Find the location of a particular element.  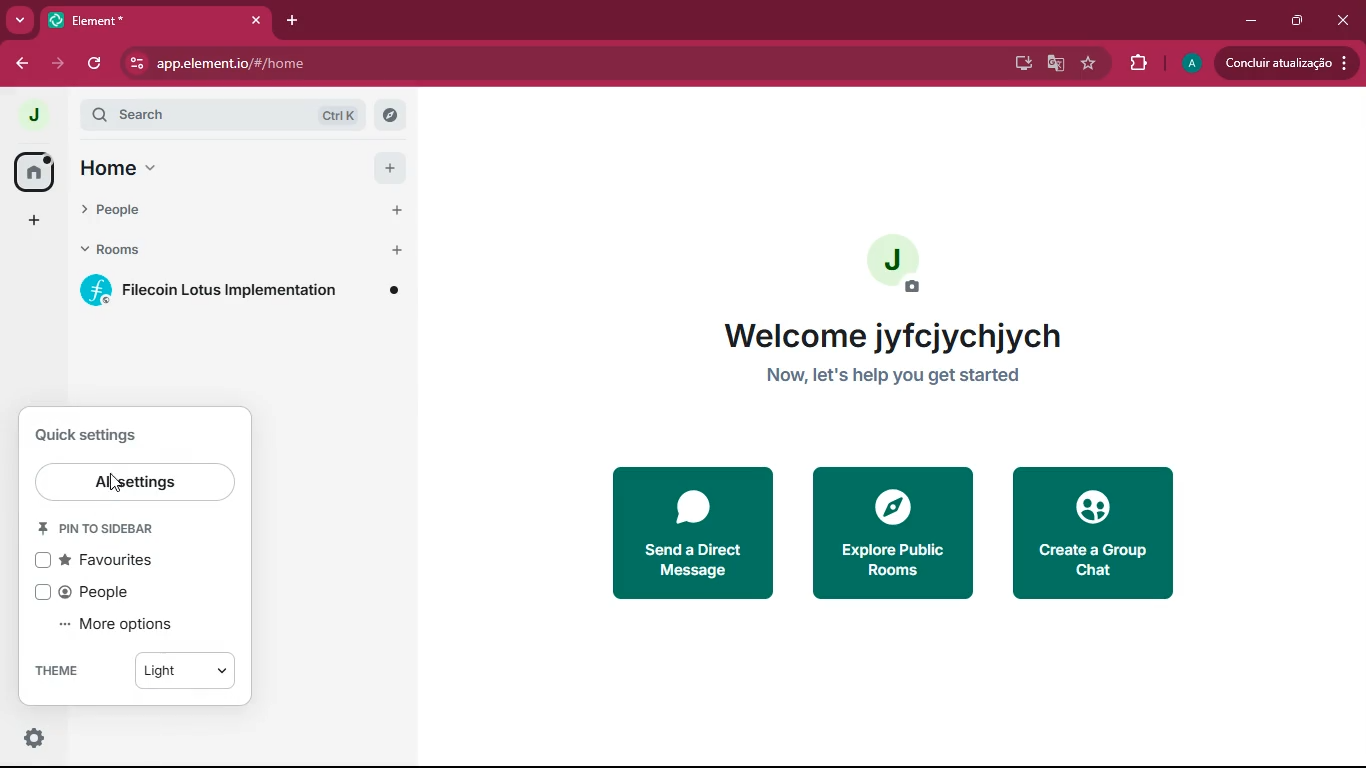

light is located at coordinates (196, 669).